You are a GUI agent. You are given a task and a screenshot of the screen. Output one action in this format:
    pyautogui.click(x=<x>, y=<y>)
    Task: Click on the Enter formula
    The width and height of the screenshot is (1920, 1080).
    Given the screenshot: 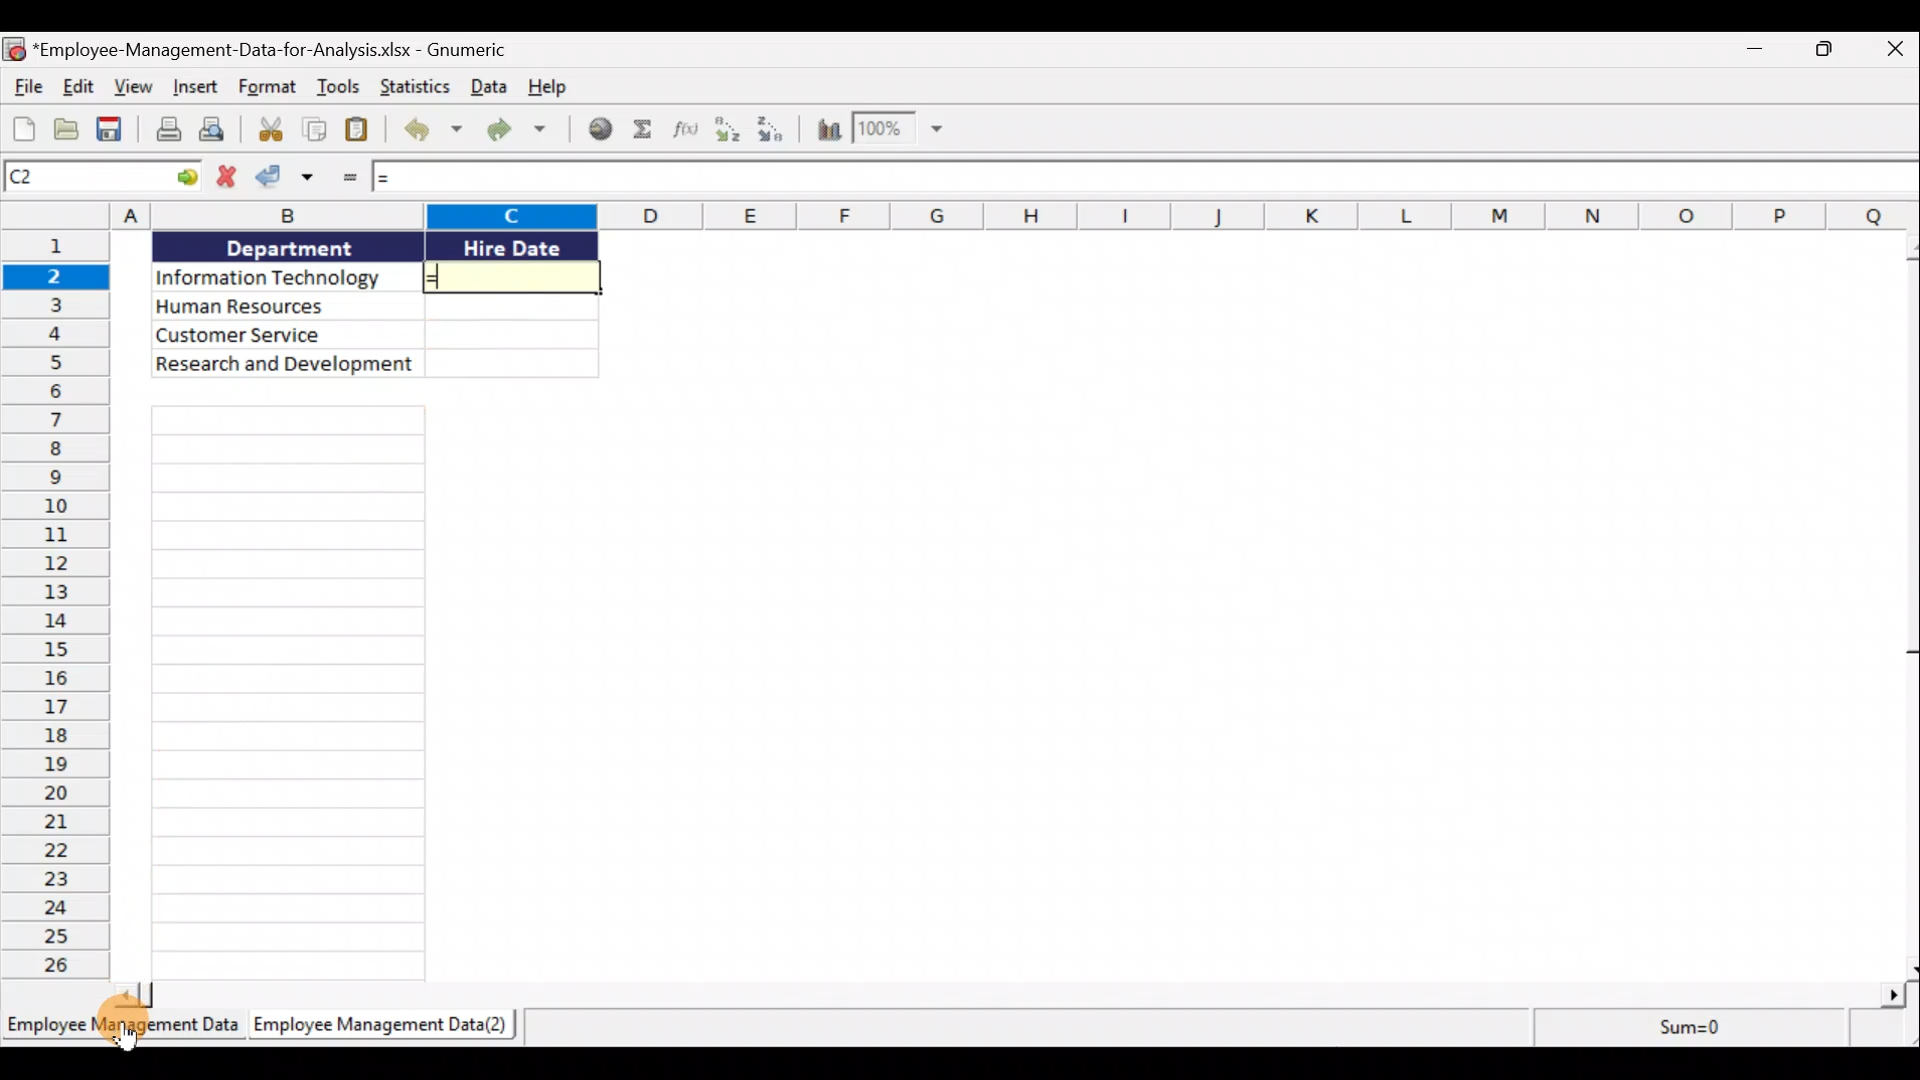 What is the action you would take?
    pyautogui.click(x=341, y=181)
    